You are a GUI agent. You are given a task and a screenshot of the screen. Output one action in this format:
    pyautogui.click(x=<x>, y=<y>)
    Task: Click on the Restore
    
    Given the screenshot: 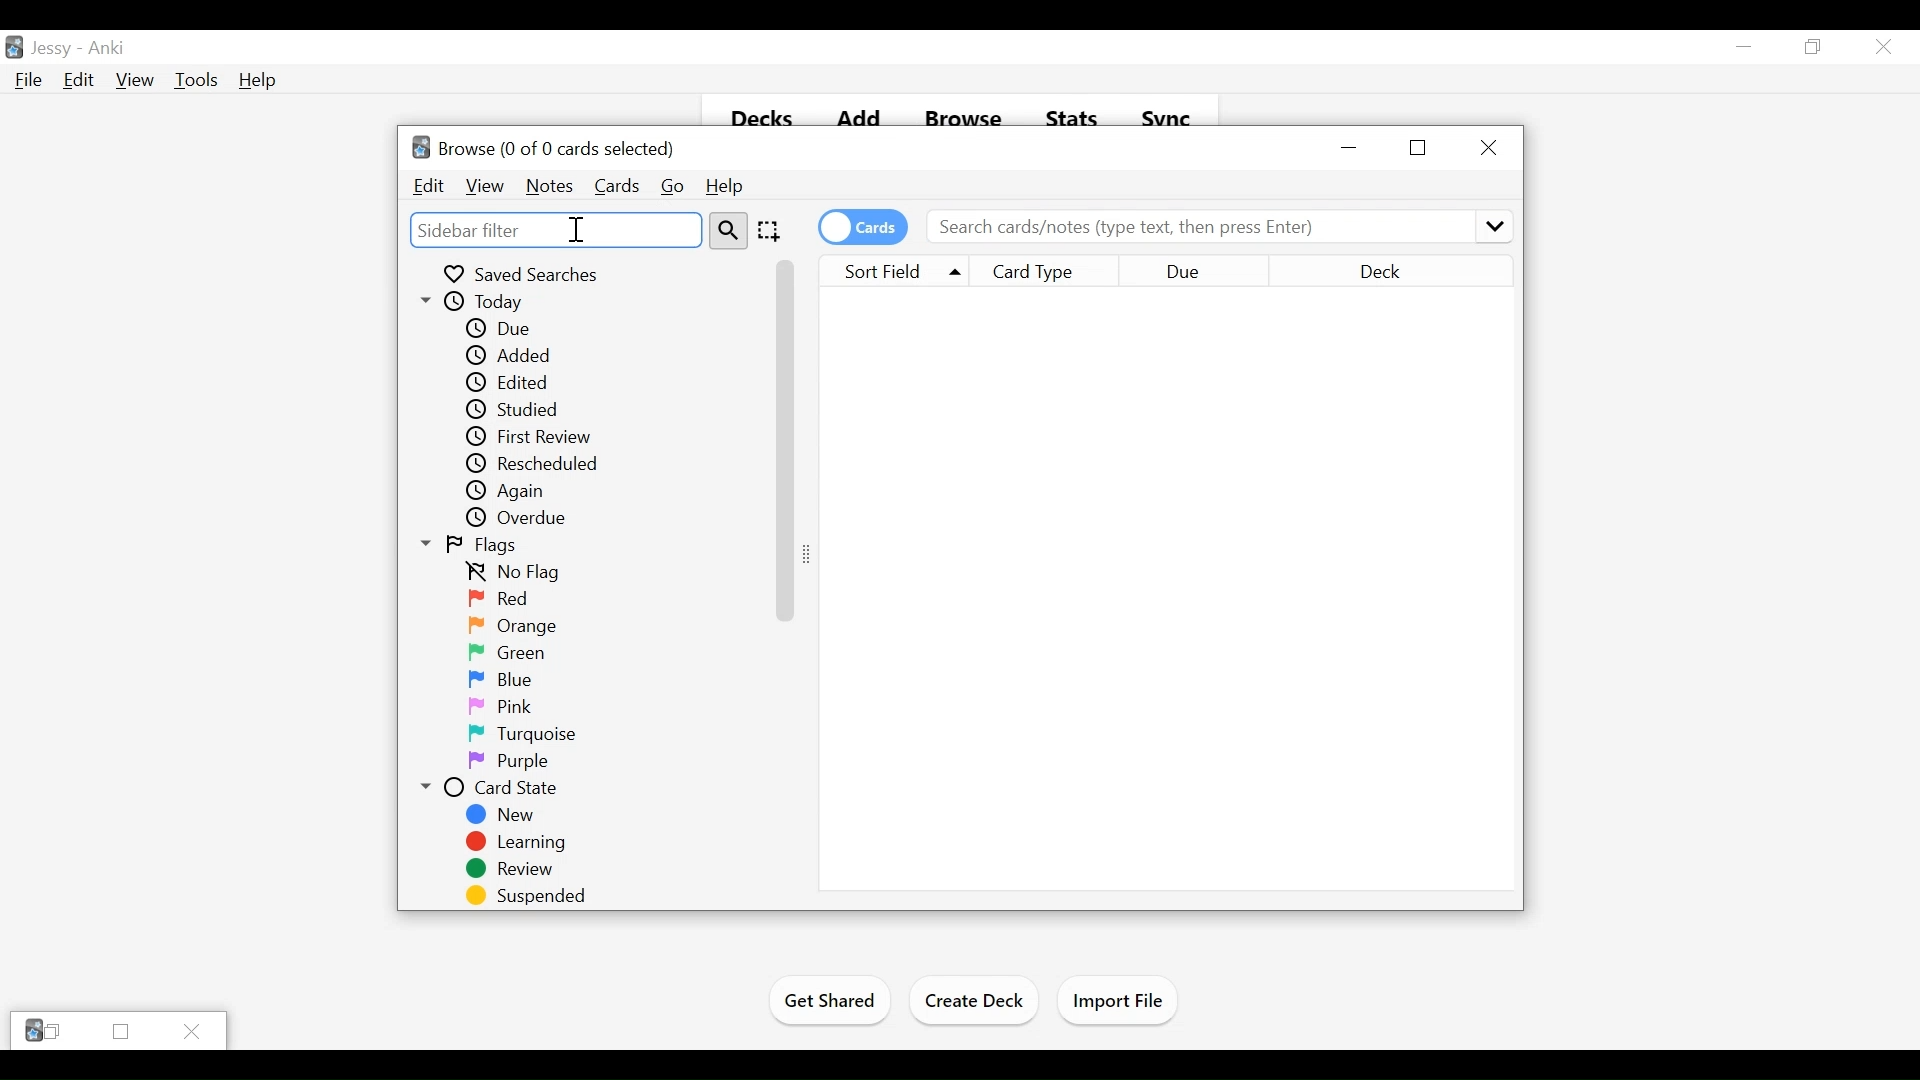 What is the action you would take?
    pyautogui.click(x=119, y=1032)
    